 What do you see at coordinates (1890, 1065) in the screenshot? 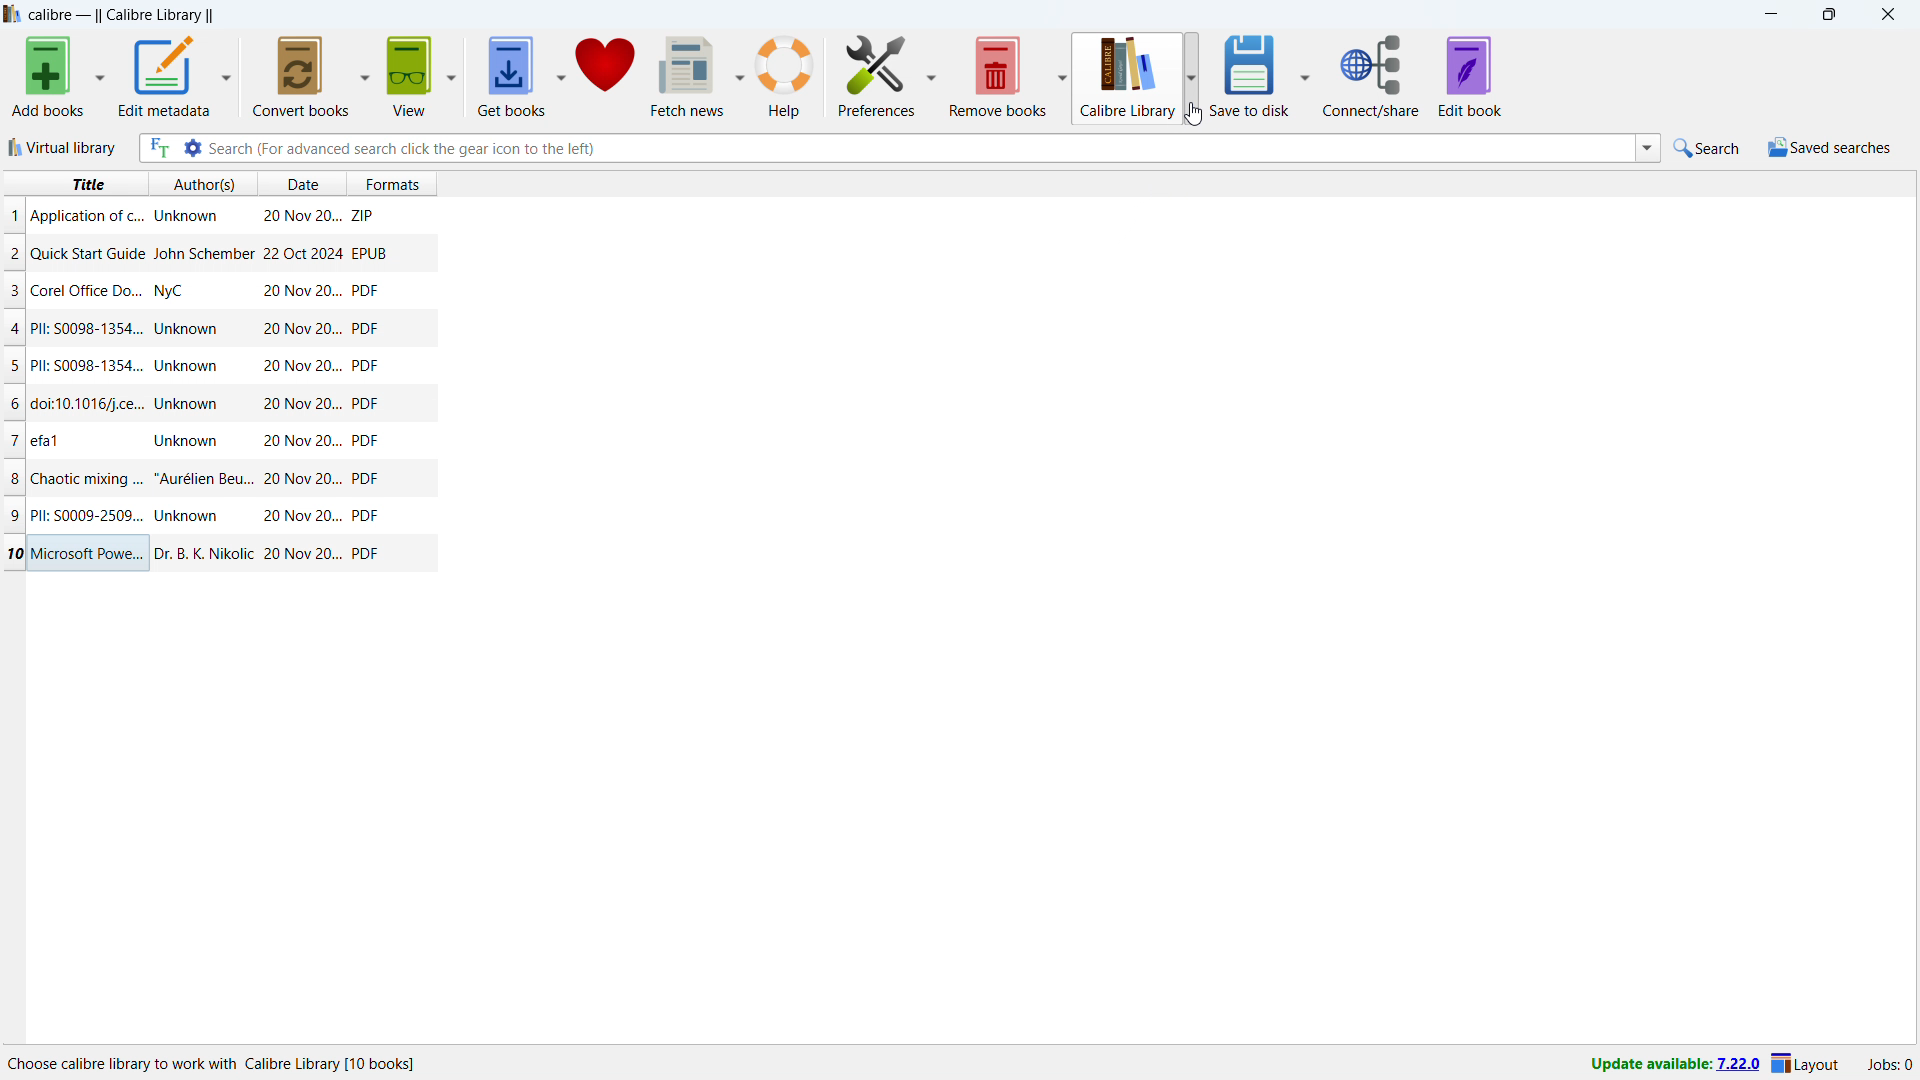
I see `active jobs` at bounding box center [1890, 1065].